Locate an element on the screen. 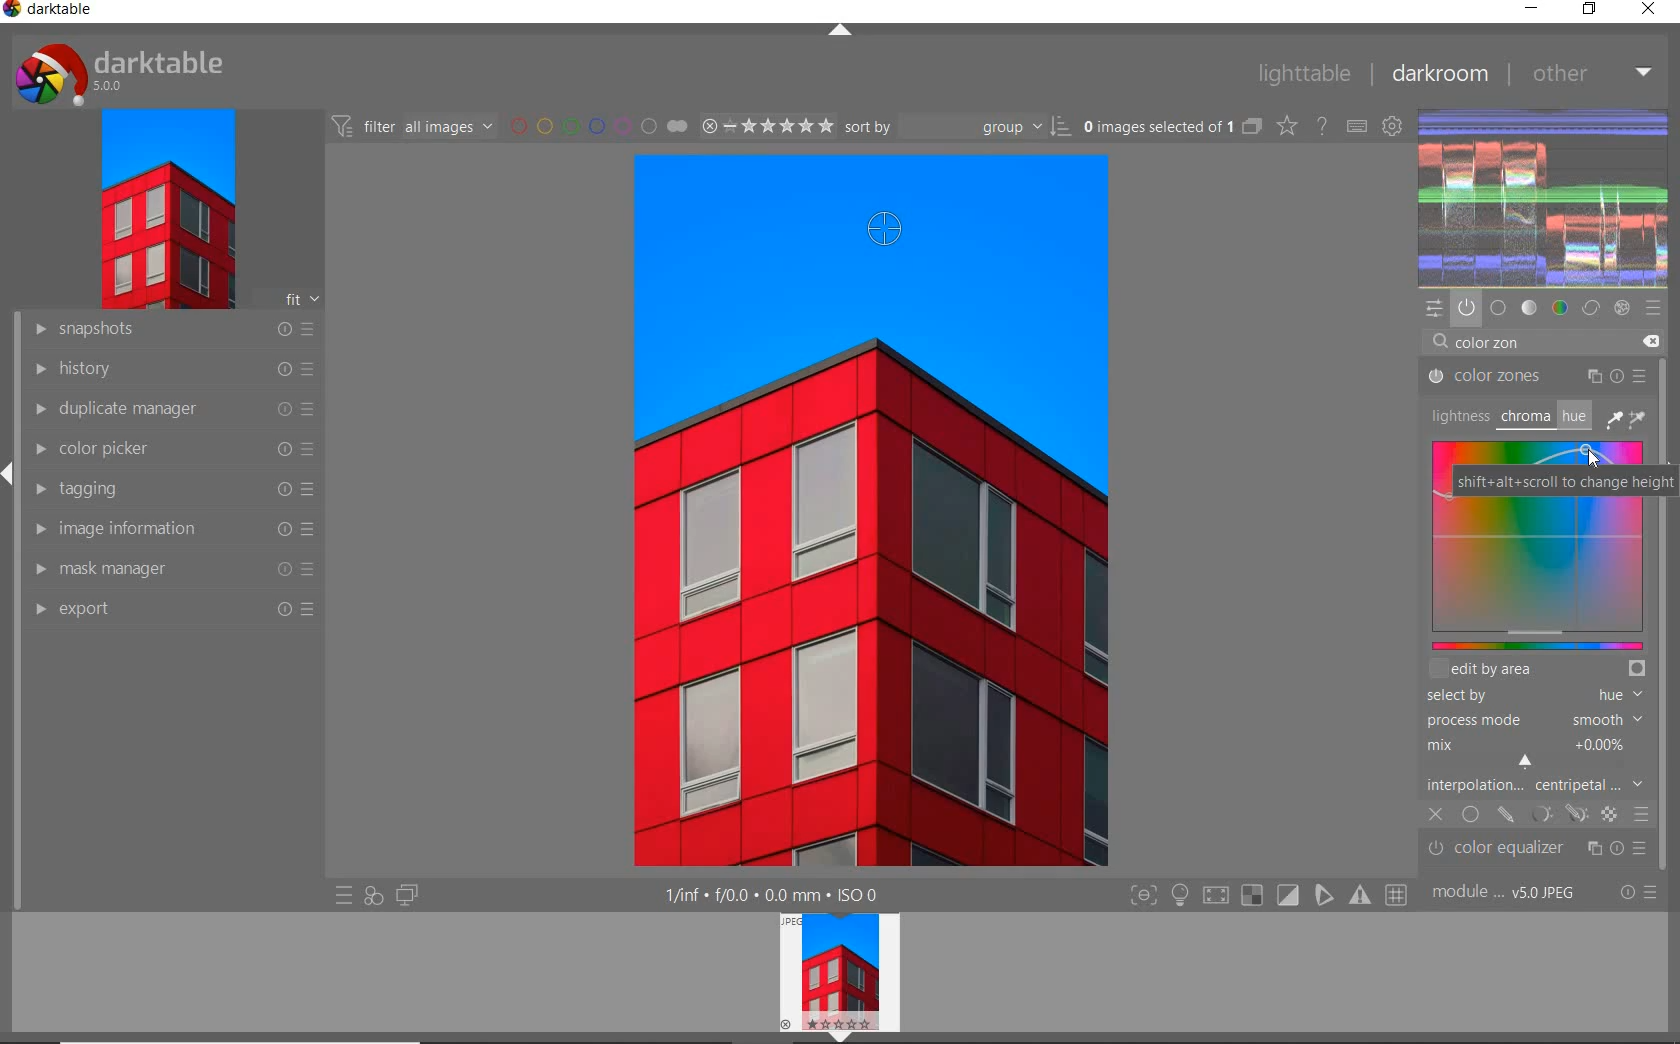 The image size is (1680, 1044). shadow is located at coordinates (1214, 896).